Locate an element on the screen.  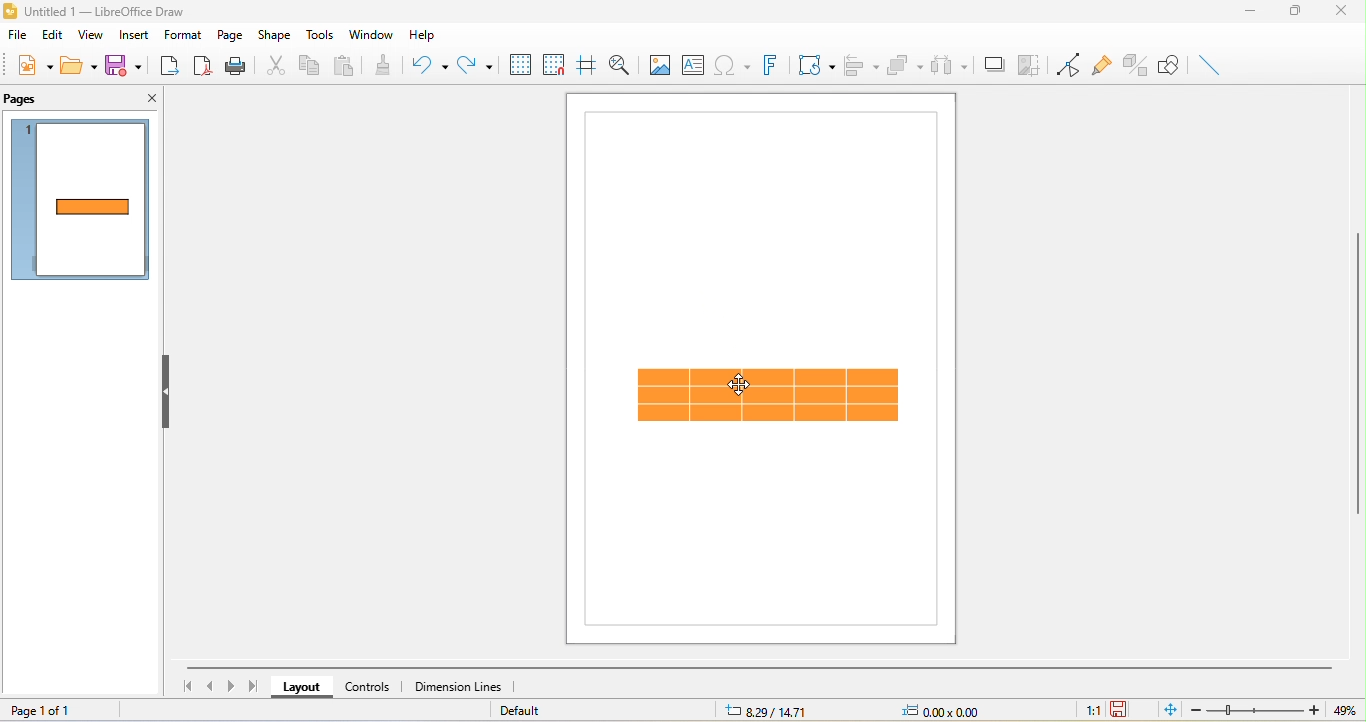
page is located at coordinates (231, 37).